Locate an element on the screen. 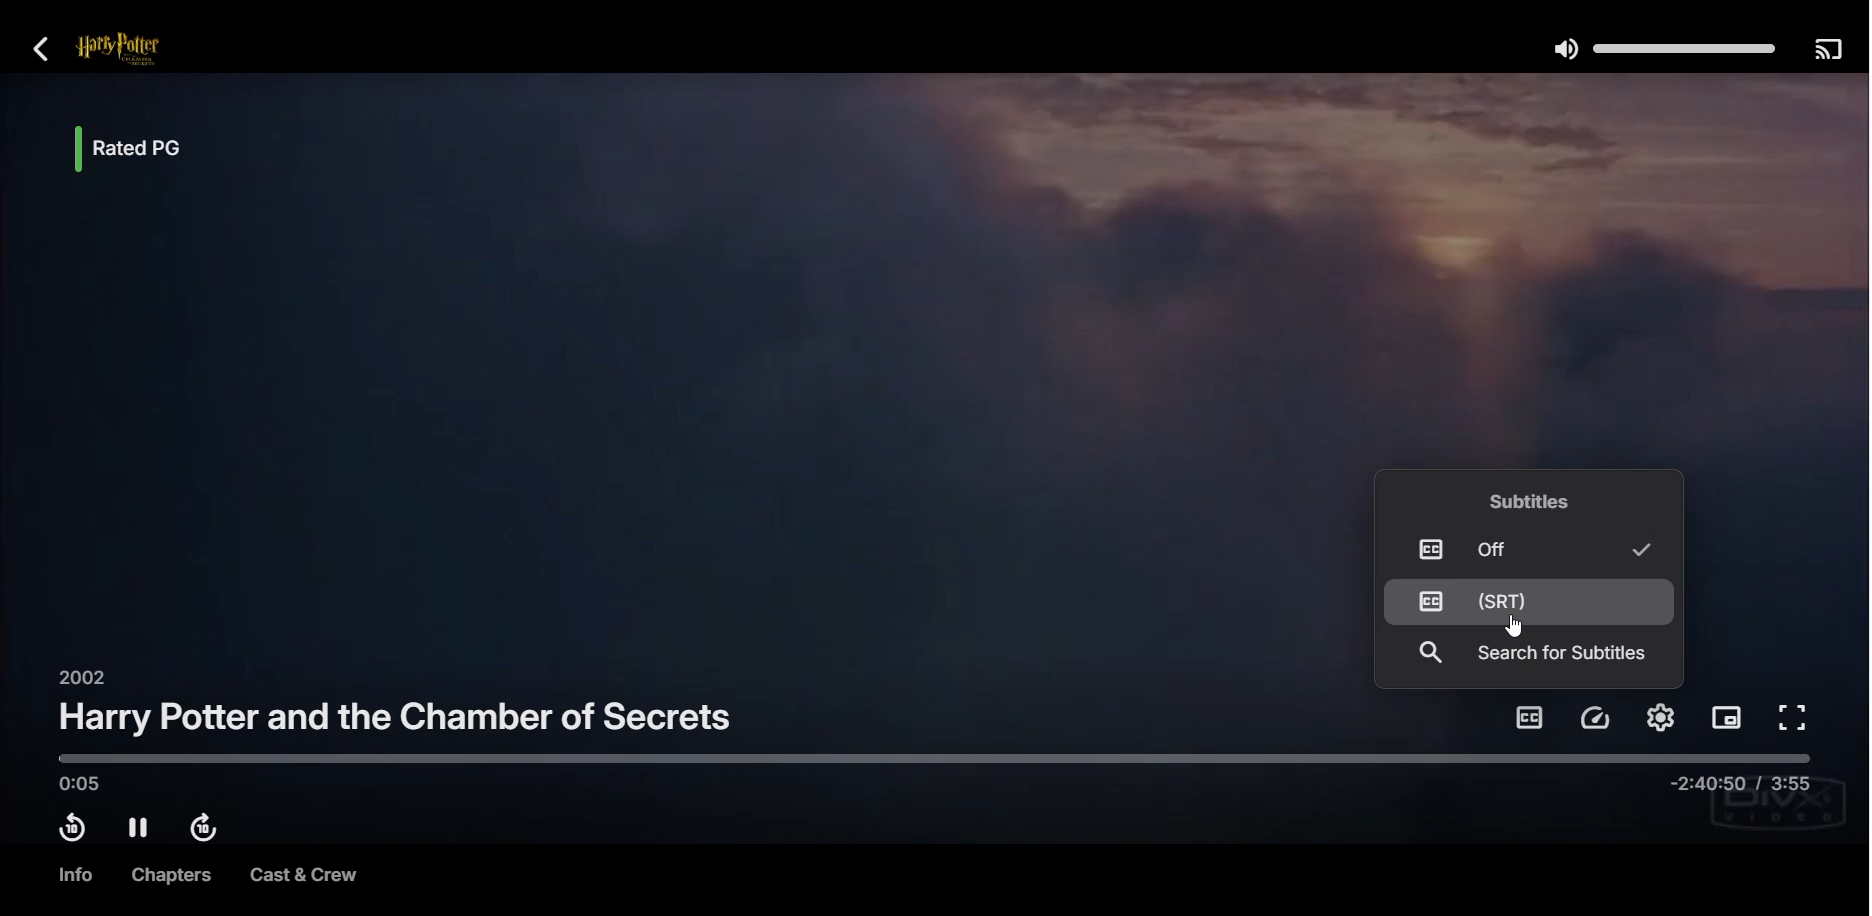  Fast-forward is located at coordinates (208, 830).